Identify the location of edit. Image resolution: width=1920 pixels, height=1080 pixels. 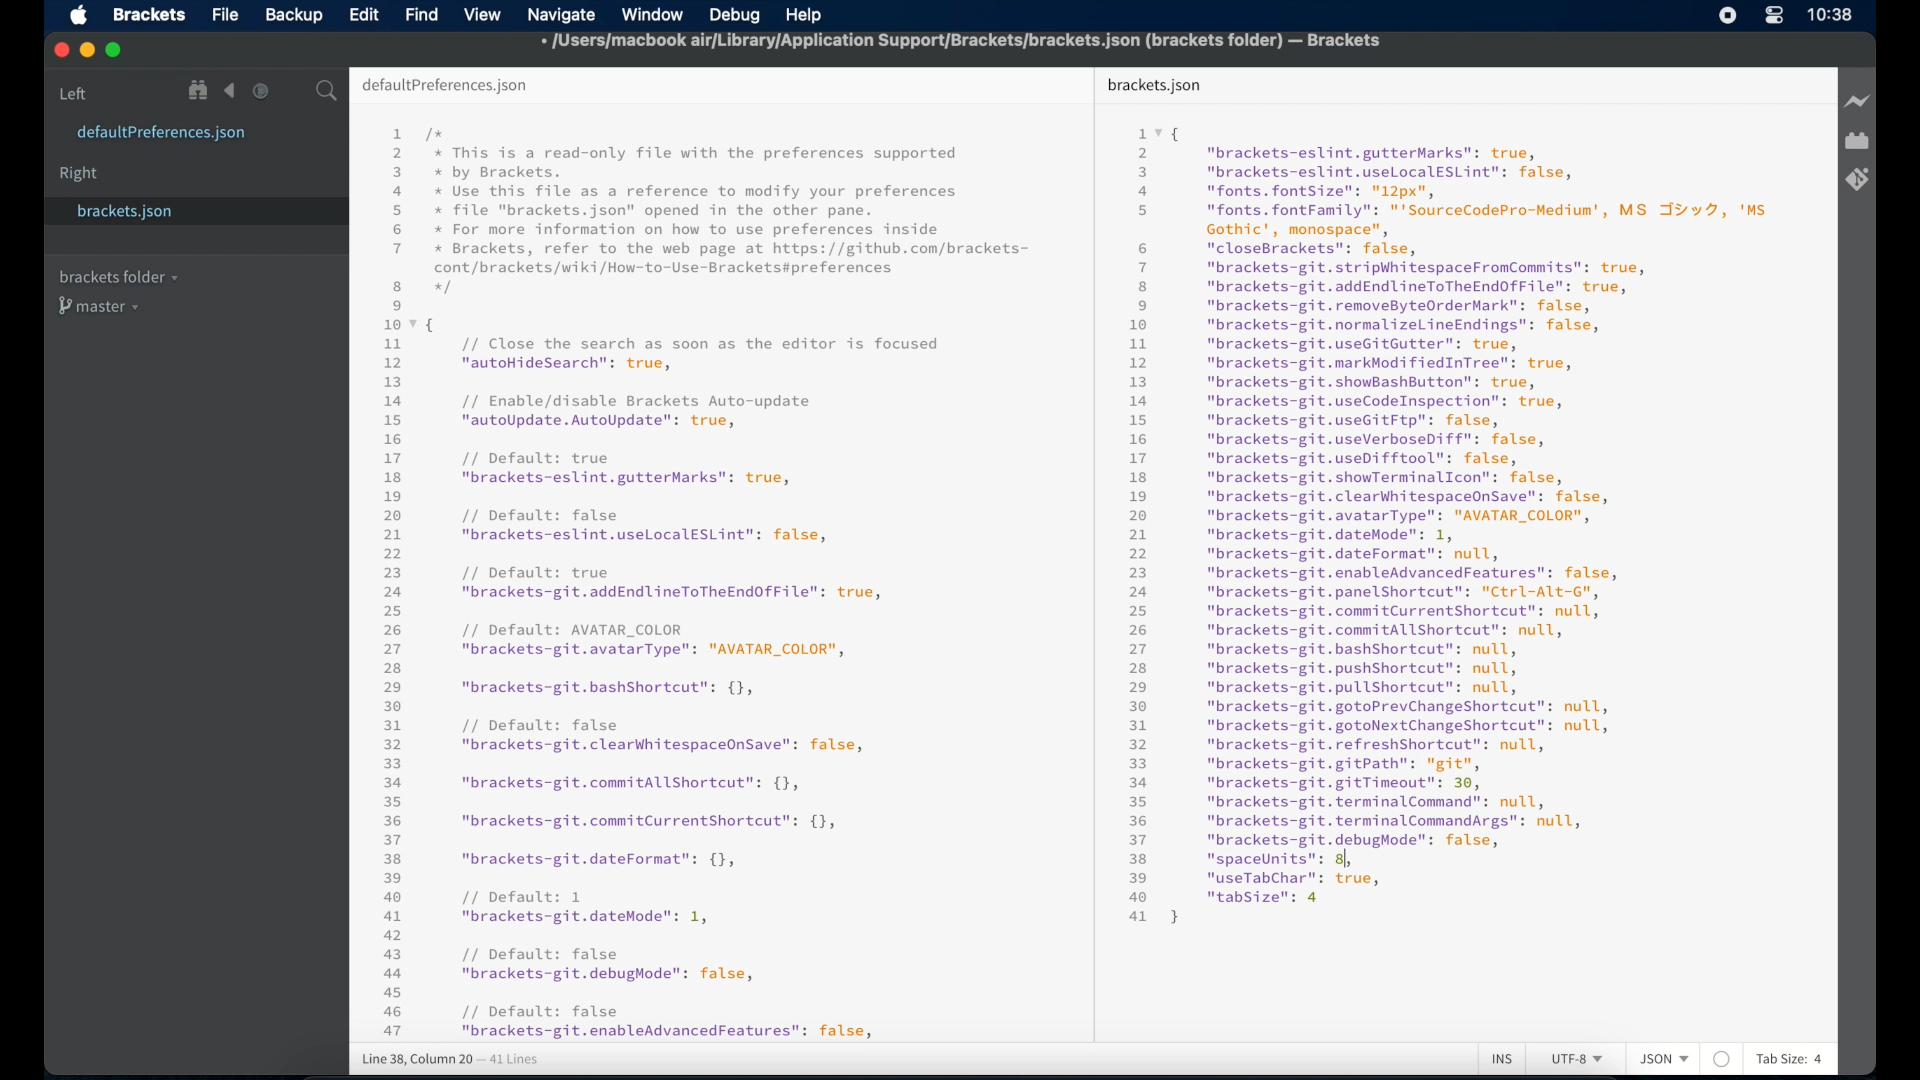
(363, 14).